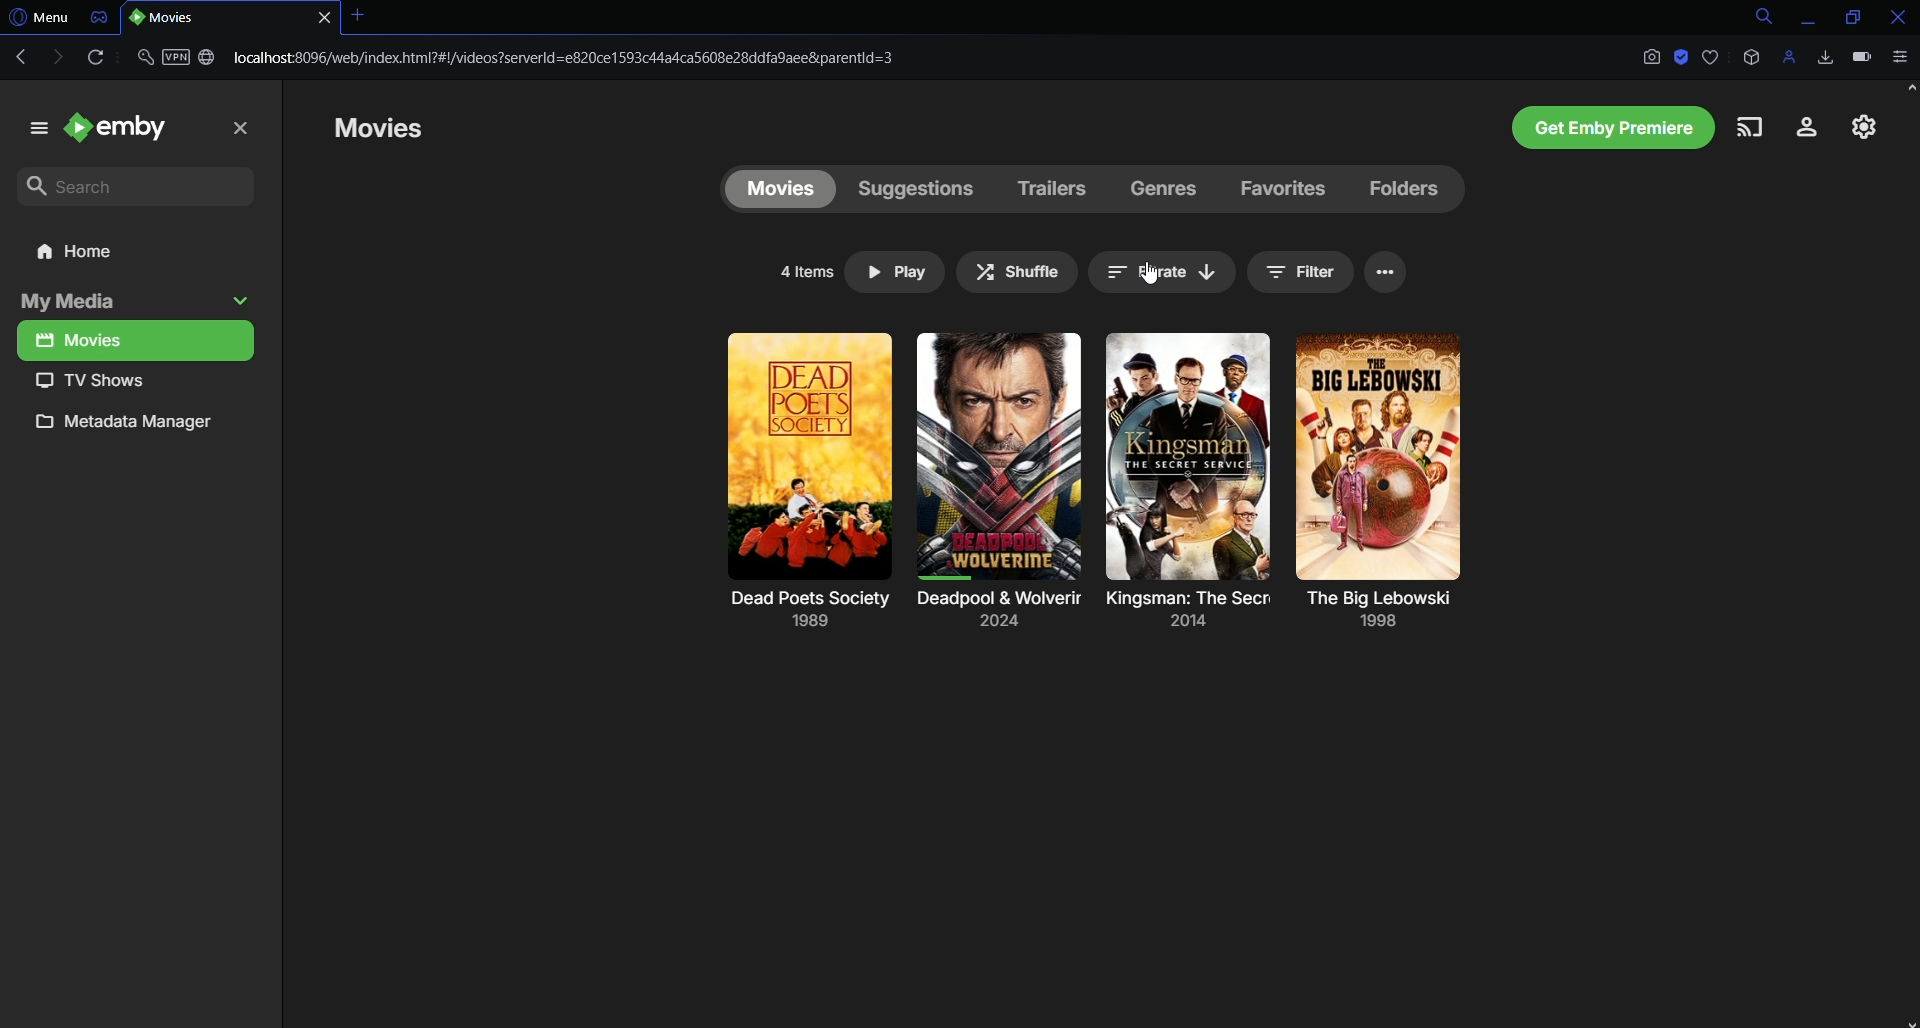 Image resolution: width=1920 pixels, height=1028 pixels. Describe the element at coordinates (808, 272) in the screenshot. I see `4 items` at that location.